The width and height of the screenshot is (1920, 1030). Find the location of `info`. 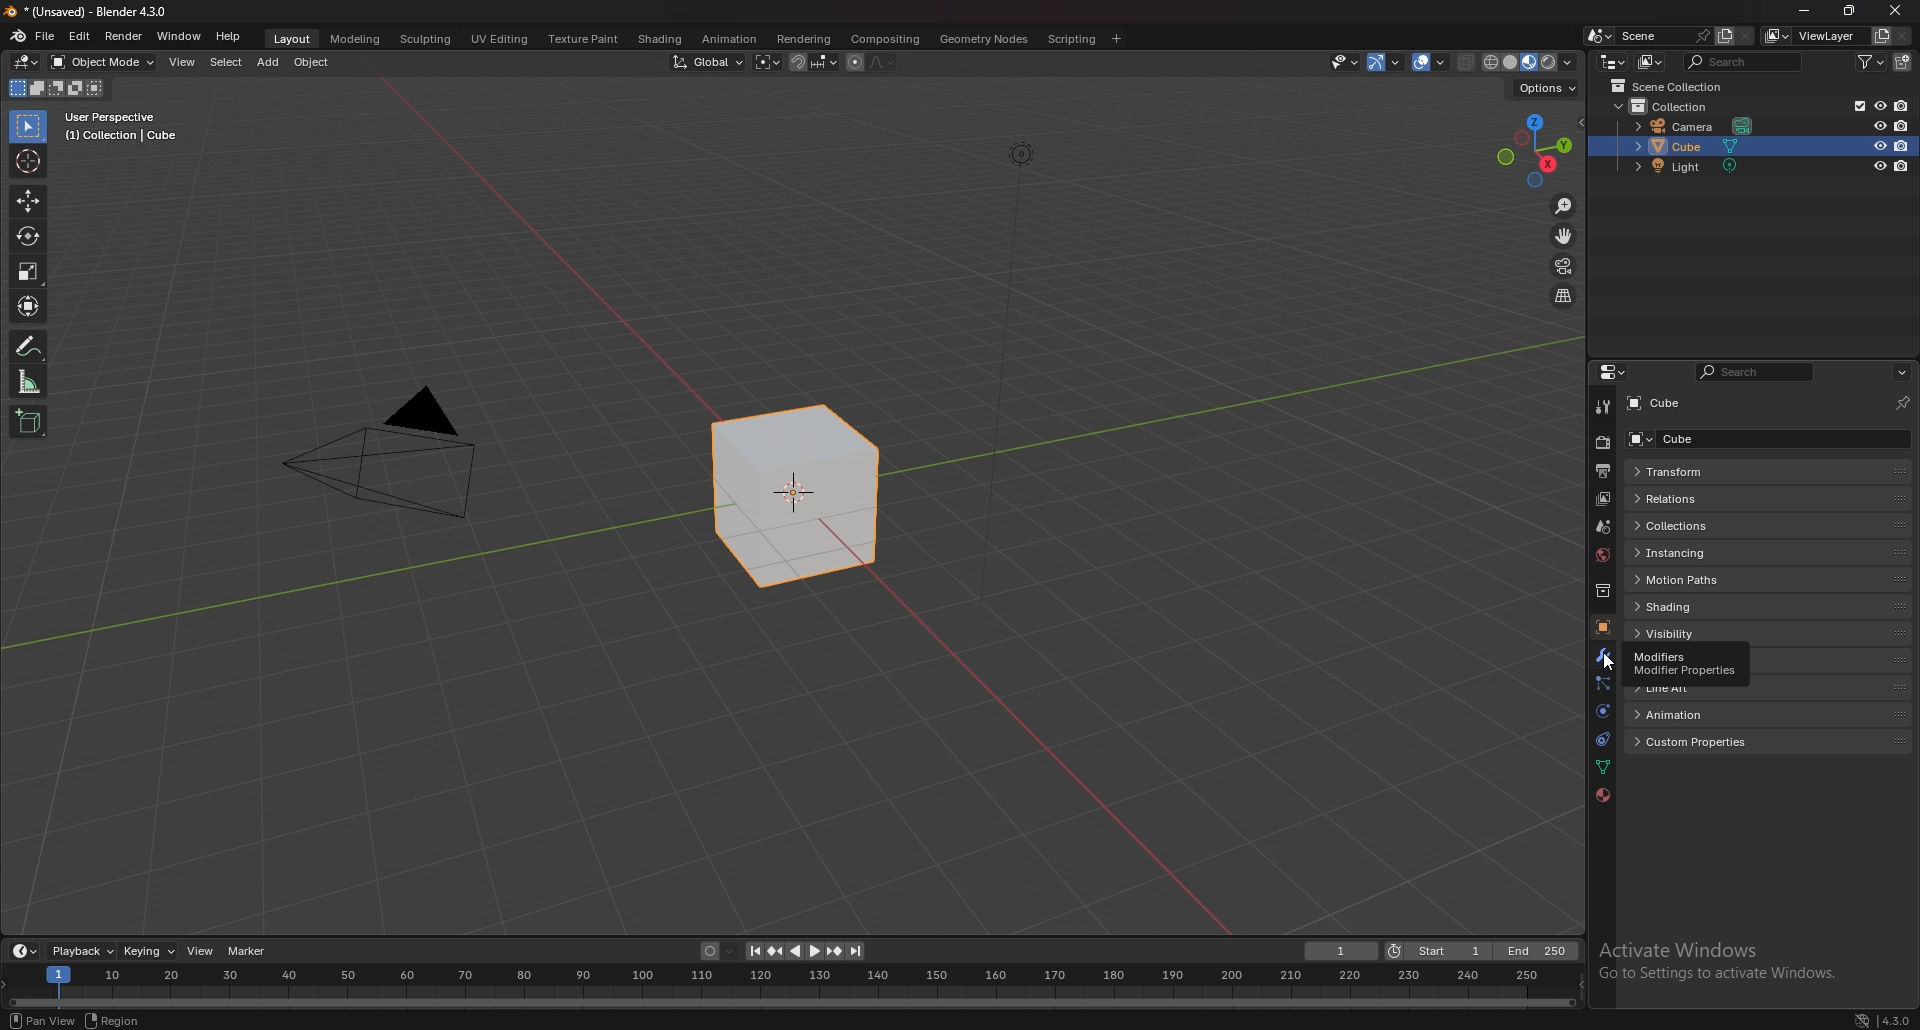

info is located at coordinates (124, 126).